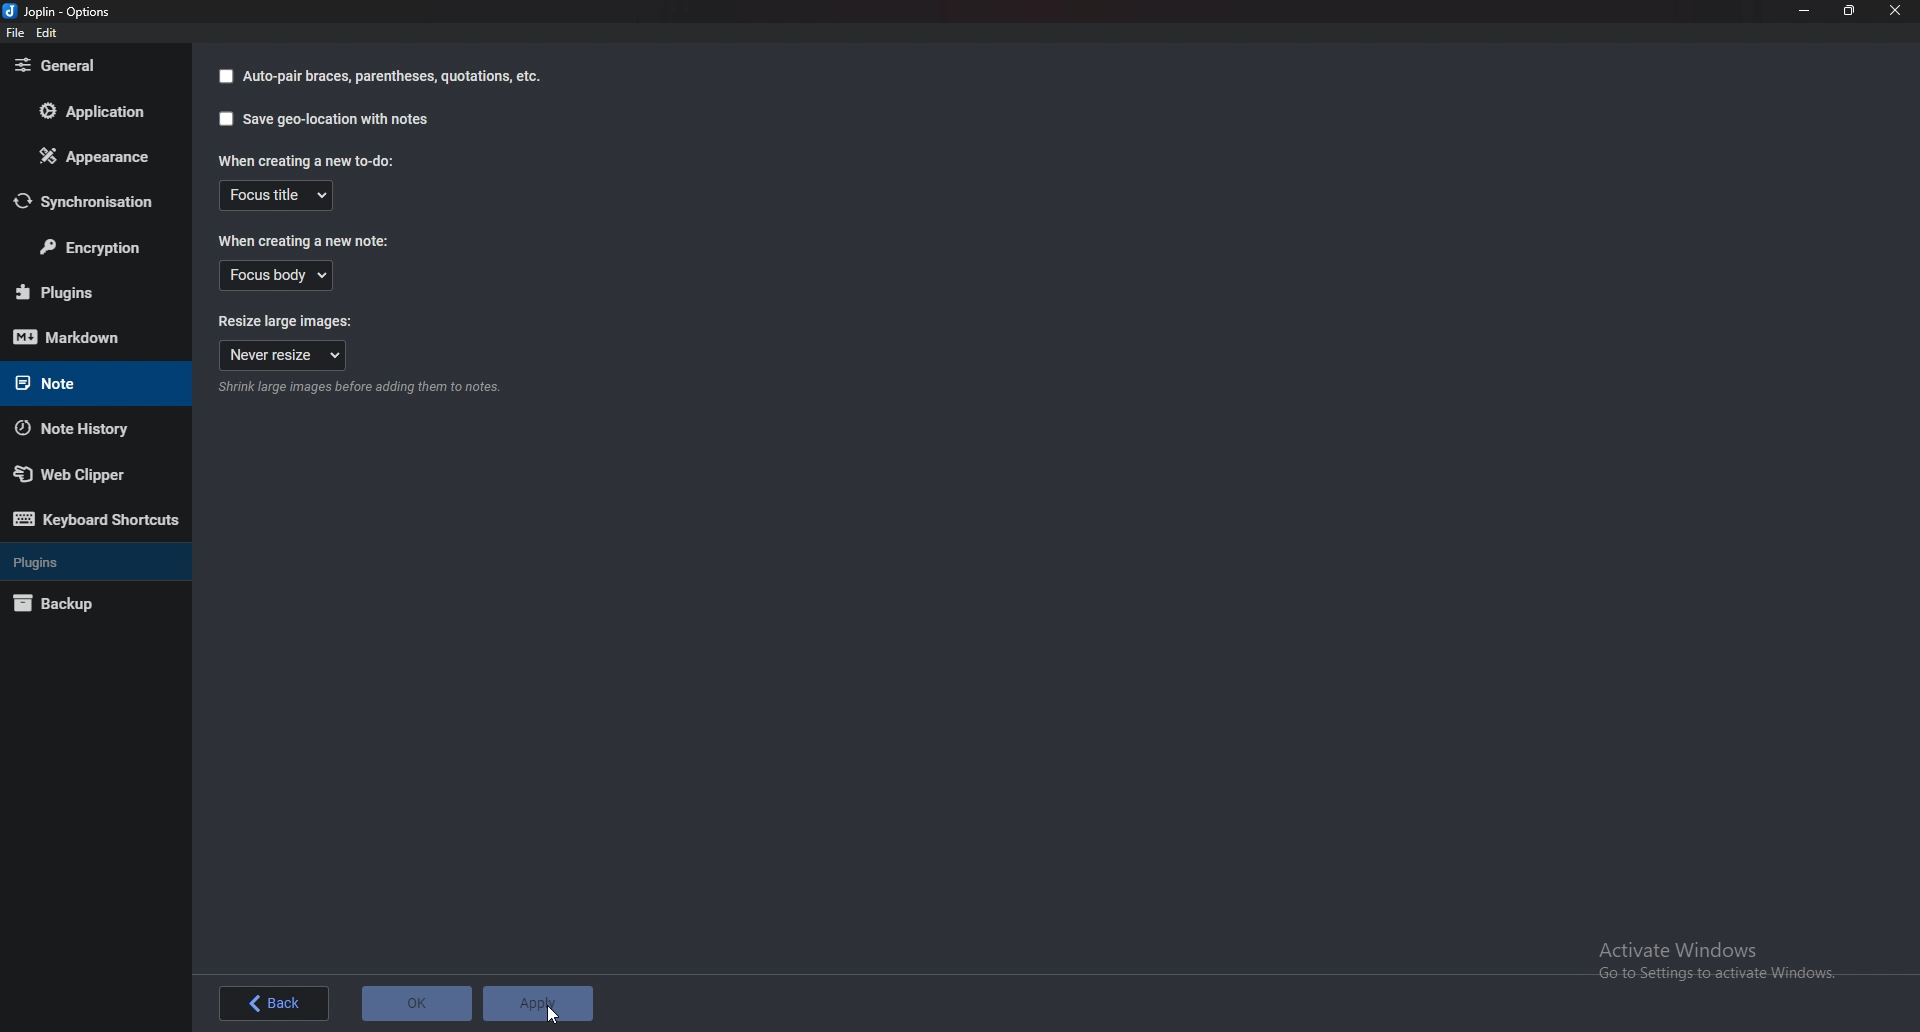 The width and height of the screenshot is (1920, 1032). What do you see at coordinates (225, 77) in the screenshot?
I see `Checkbox ` at bounding box center [225, 77].